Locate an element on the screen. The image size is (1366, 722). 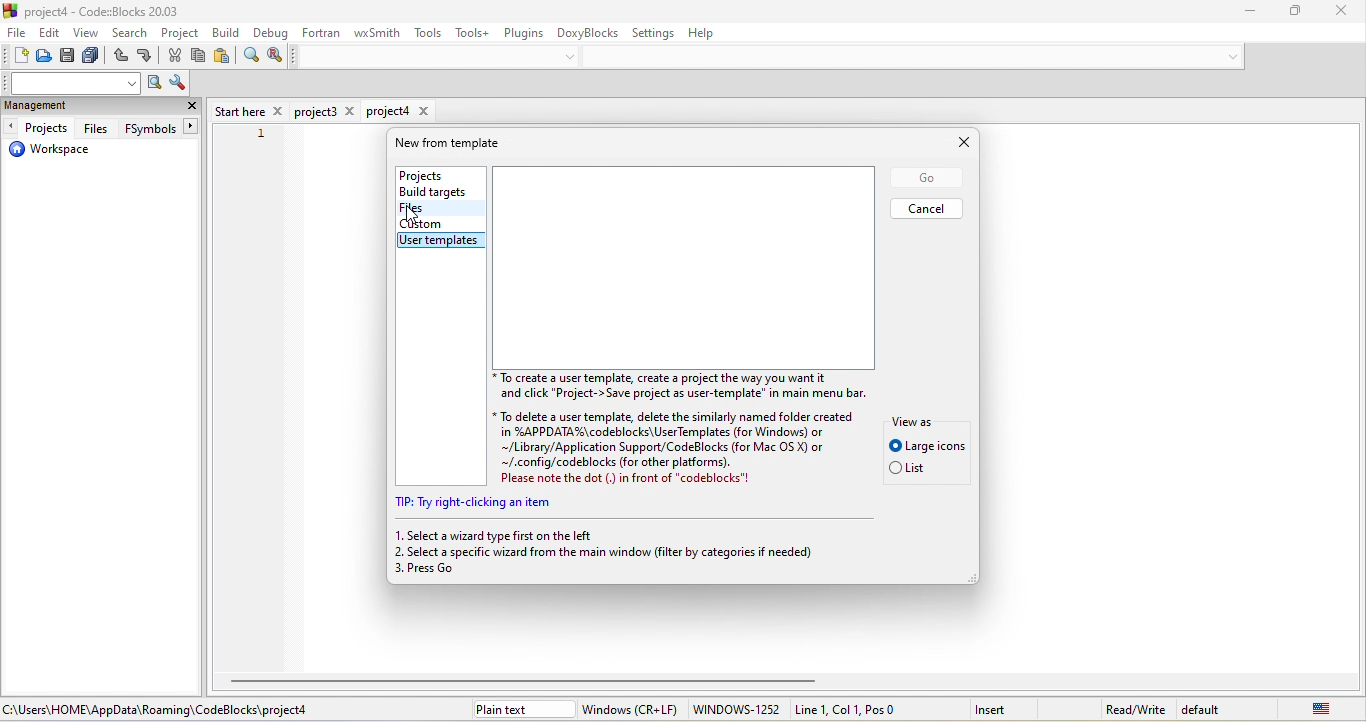
insert is located at coordinates (1003, 708).